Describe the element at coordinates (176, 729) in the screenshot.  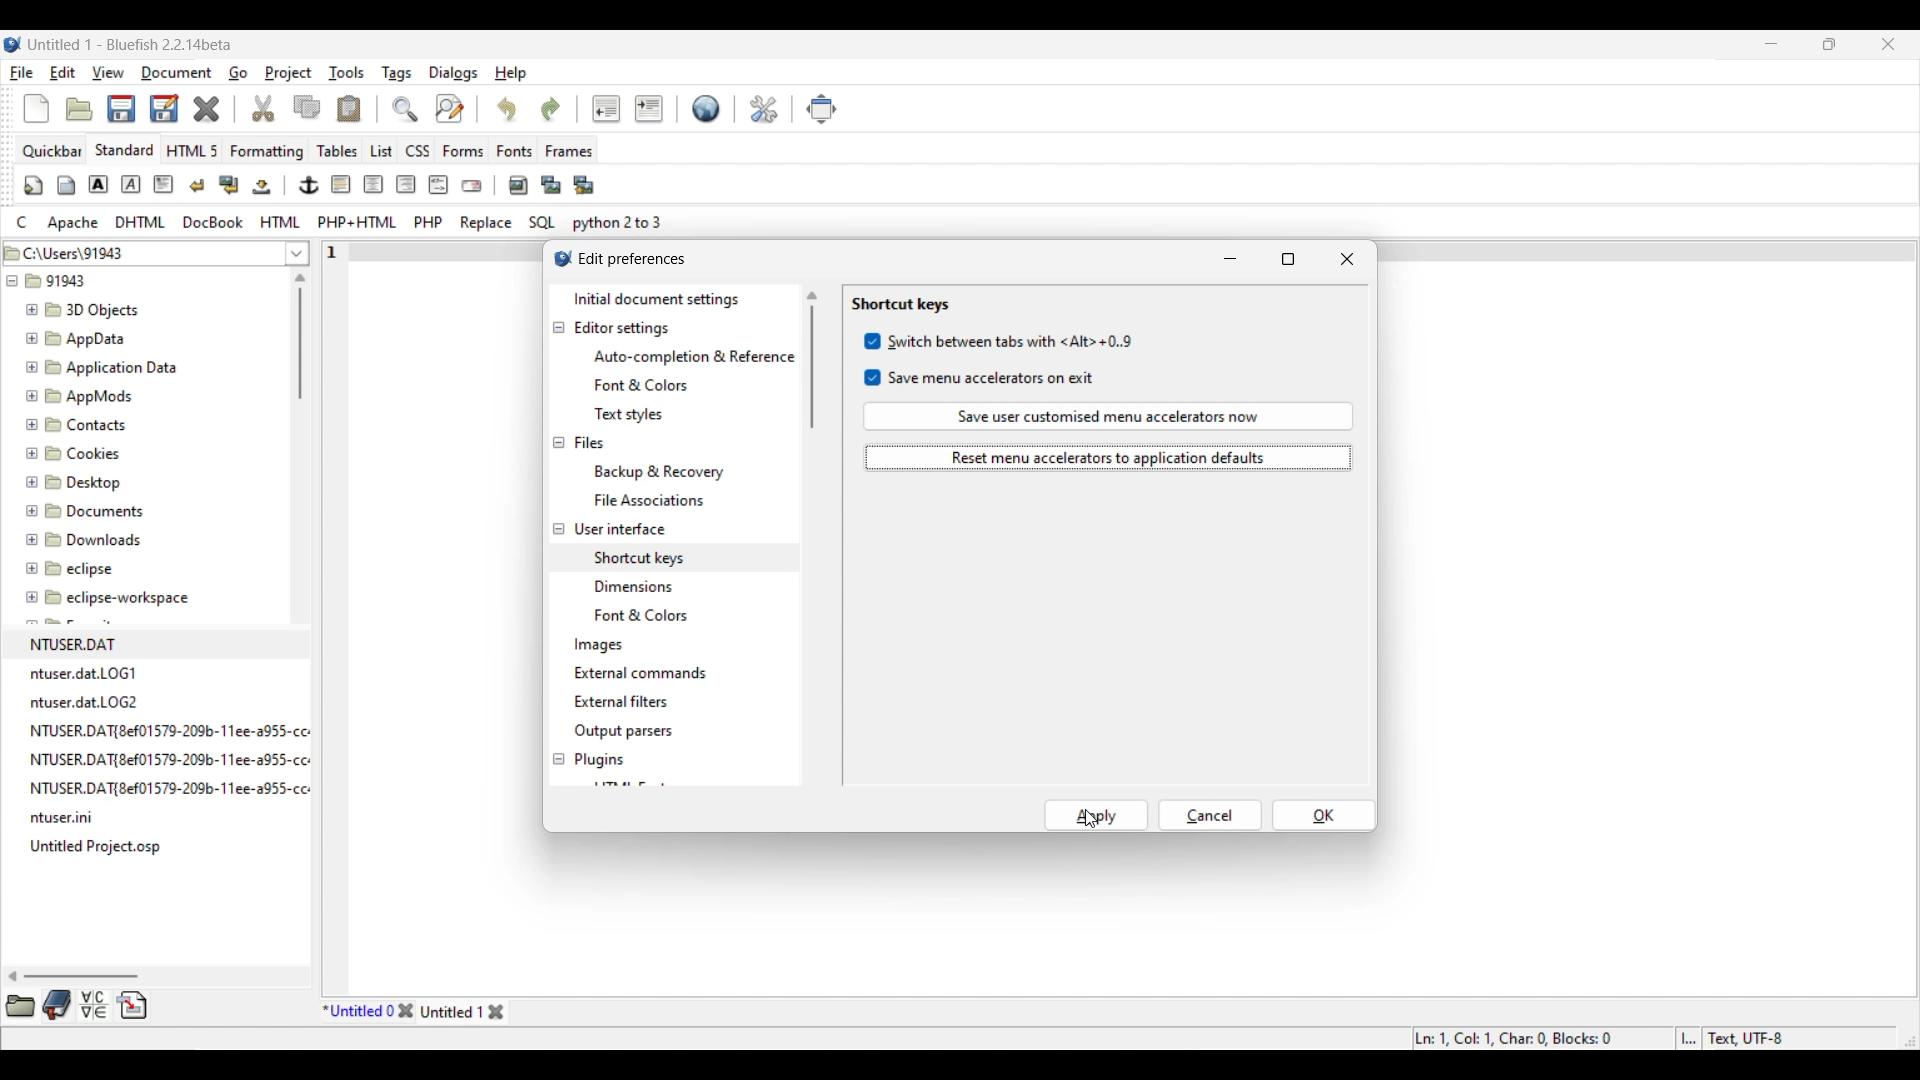
I see `NTUSER.DAT{8f01579-209b-11ee-2955-cc:` at that location.